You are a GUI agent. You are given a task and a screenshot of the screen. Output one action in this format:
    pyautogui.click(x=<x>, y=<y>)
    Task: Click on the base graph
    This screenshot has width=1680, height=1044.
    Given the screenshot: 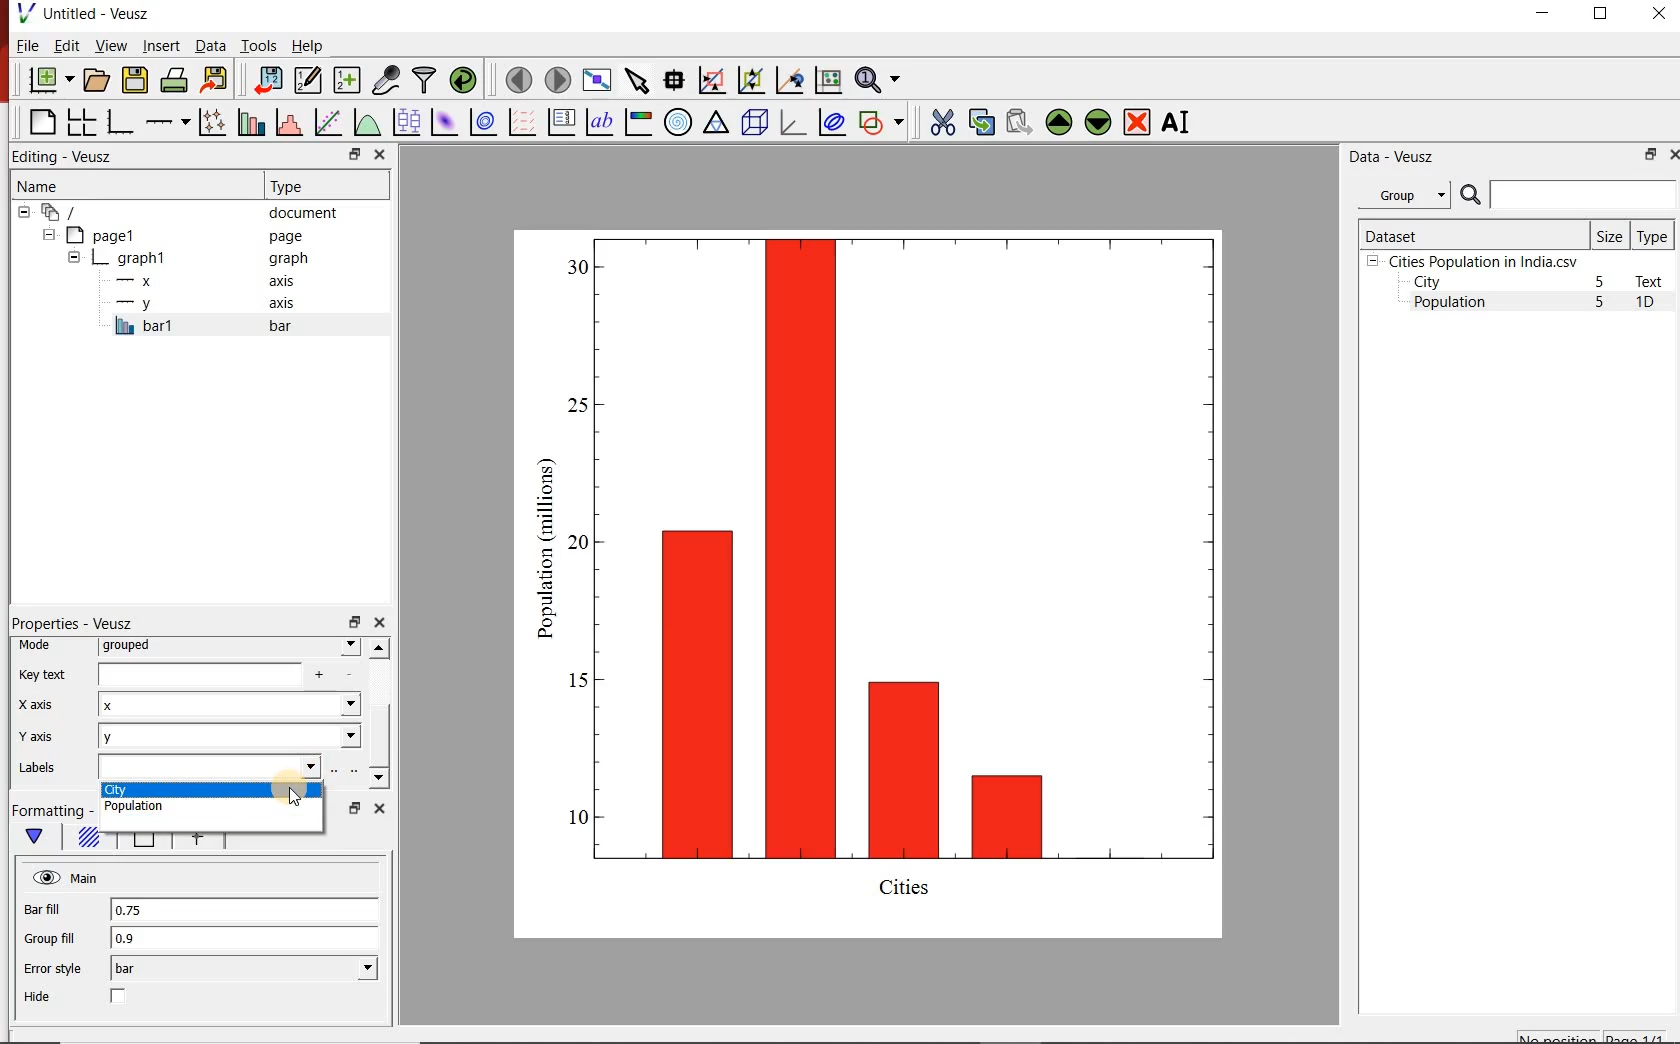 What is the action you would take?
    pyautogui.click(x=118, y=122)
    